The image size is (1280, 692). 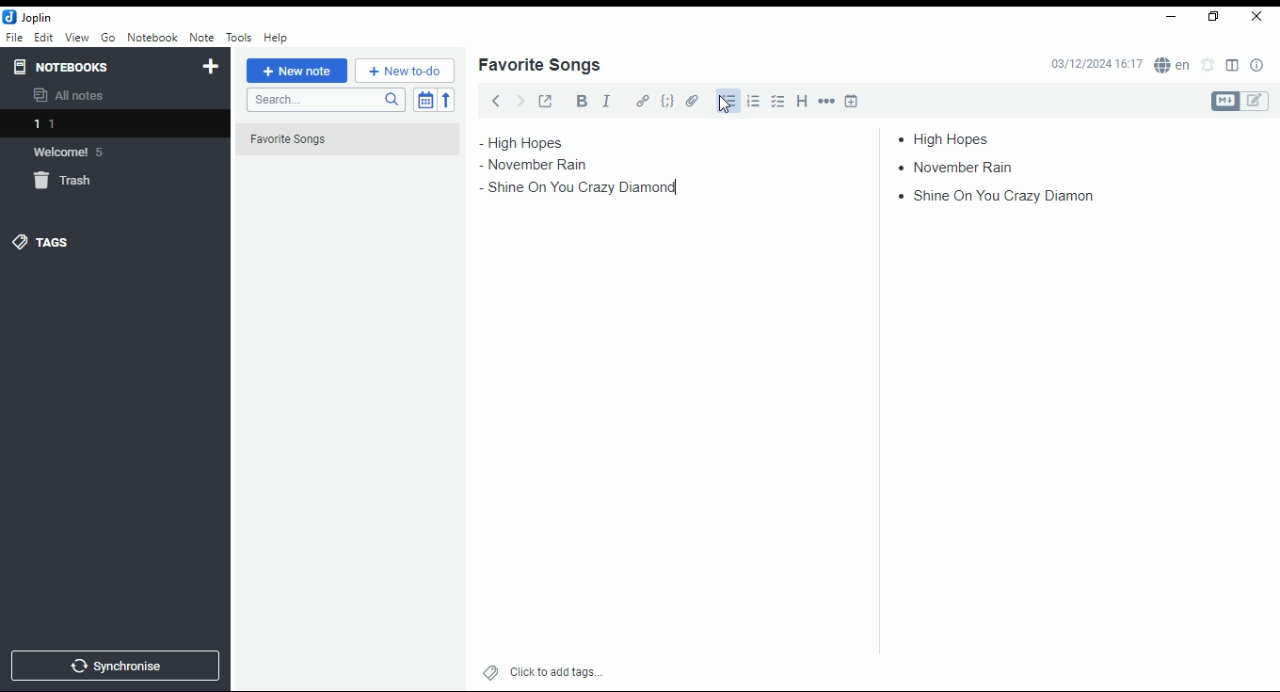 I want to click on attach file, so click(x=693, y=100).